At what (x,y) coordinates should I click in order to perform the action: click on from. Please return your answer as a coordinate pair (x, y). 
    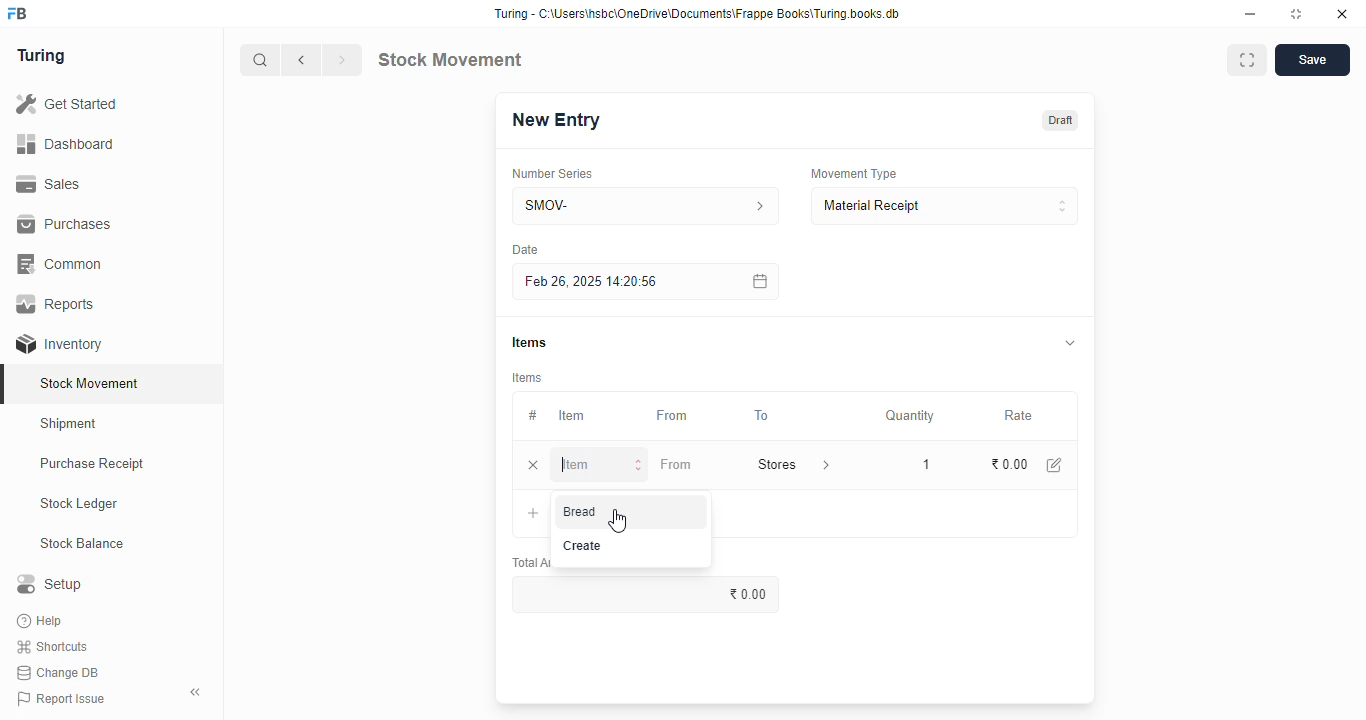
    Looking at the image, I should click on (676, 464).